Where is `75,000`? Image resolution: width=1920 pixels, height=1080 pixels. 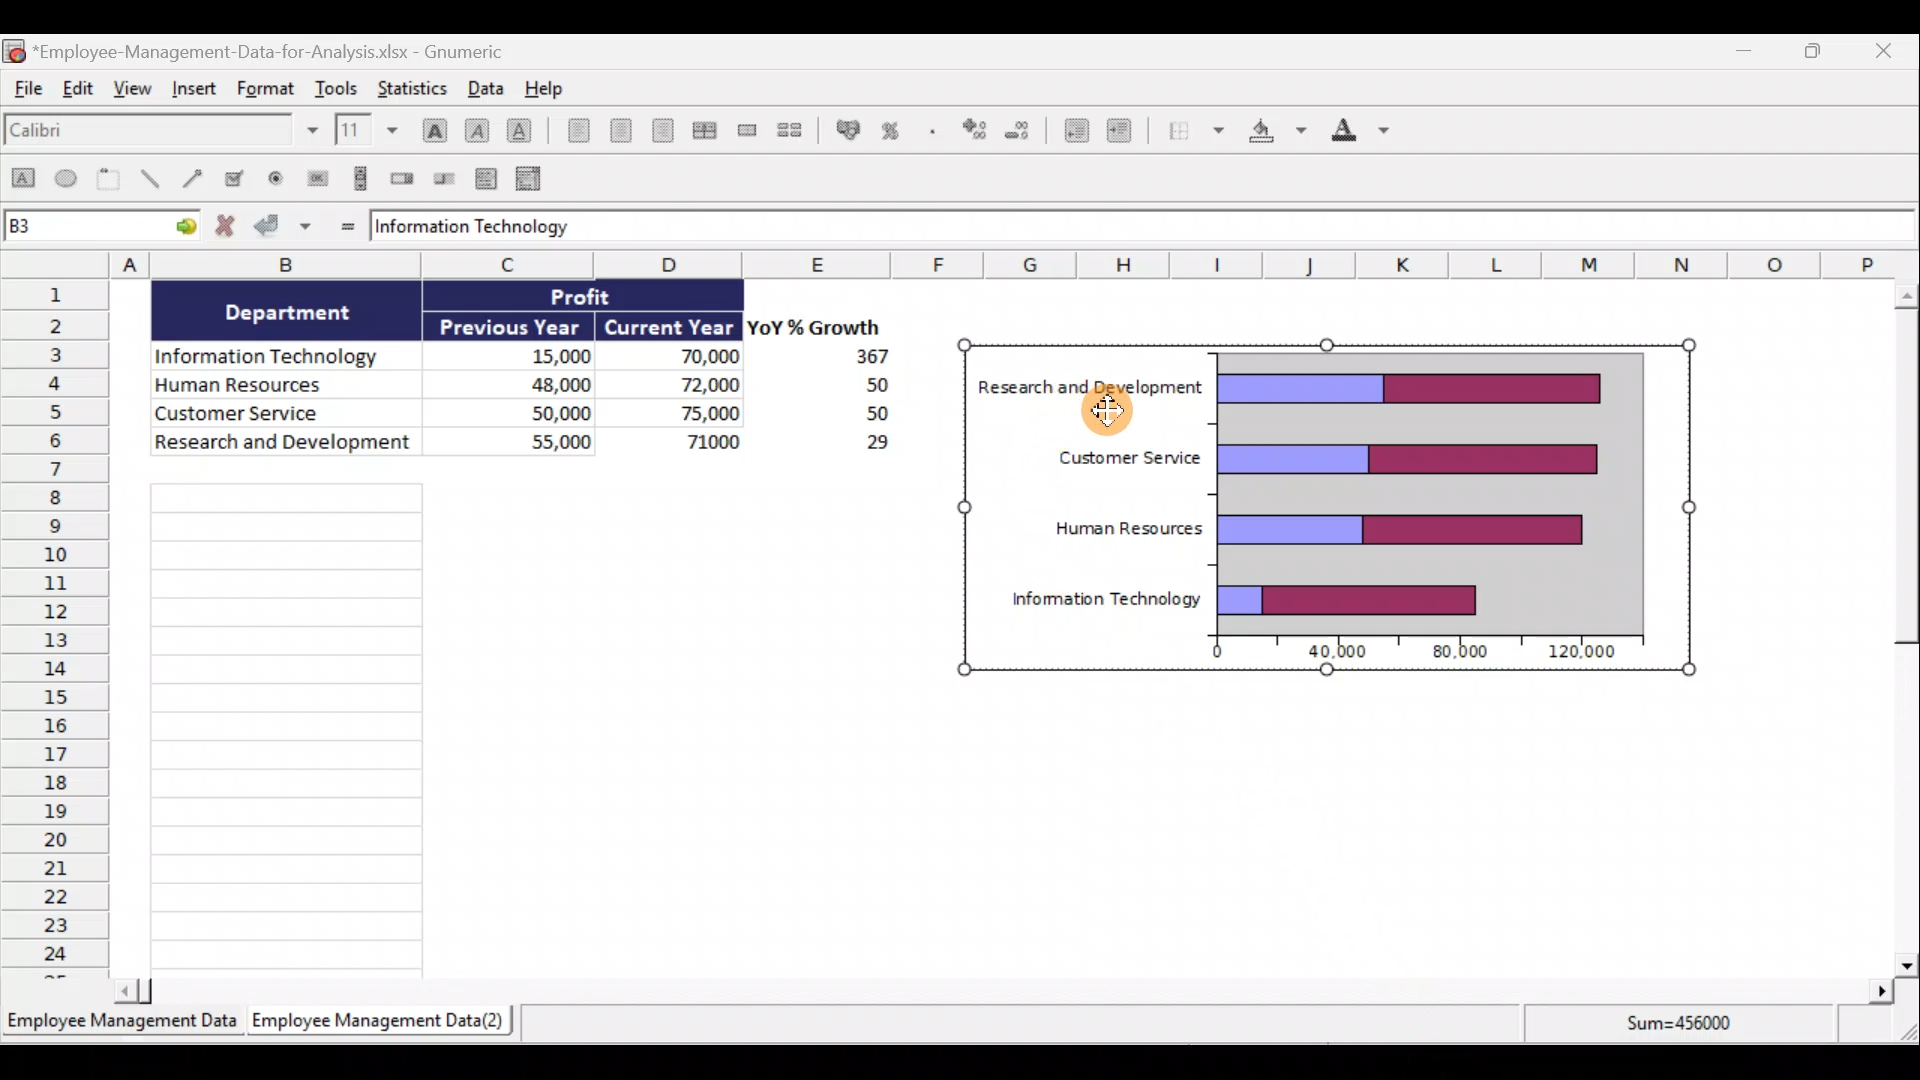 75,000 is located at coordinates (692, 414).